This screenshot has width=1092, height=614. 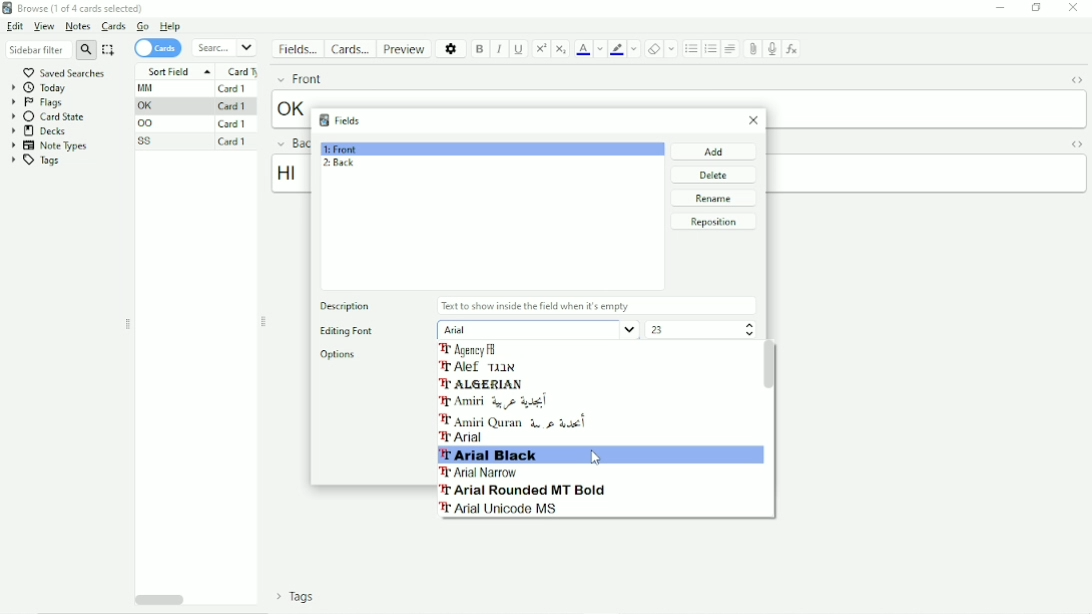 I want to click on Subscript, so click(x=561, y=48).